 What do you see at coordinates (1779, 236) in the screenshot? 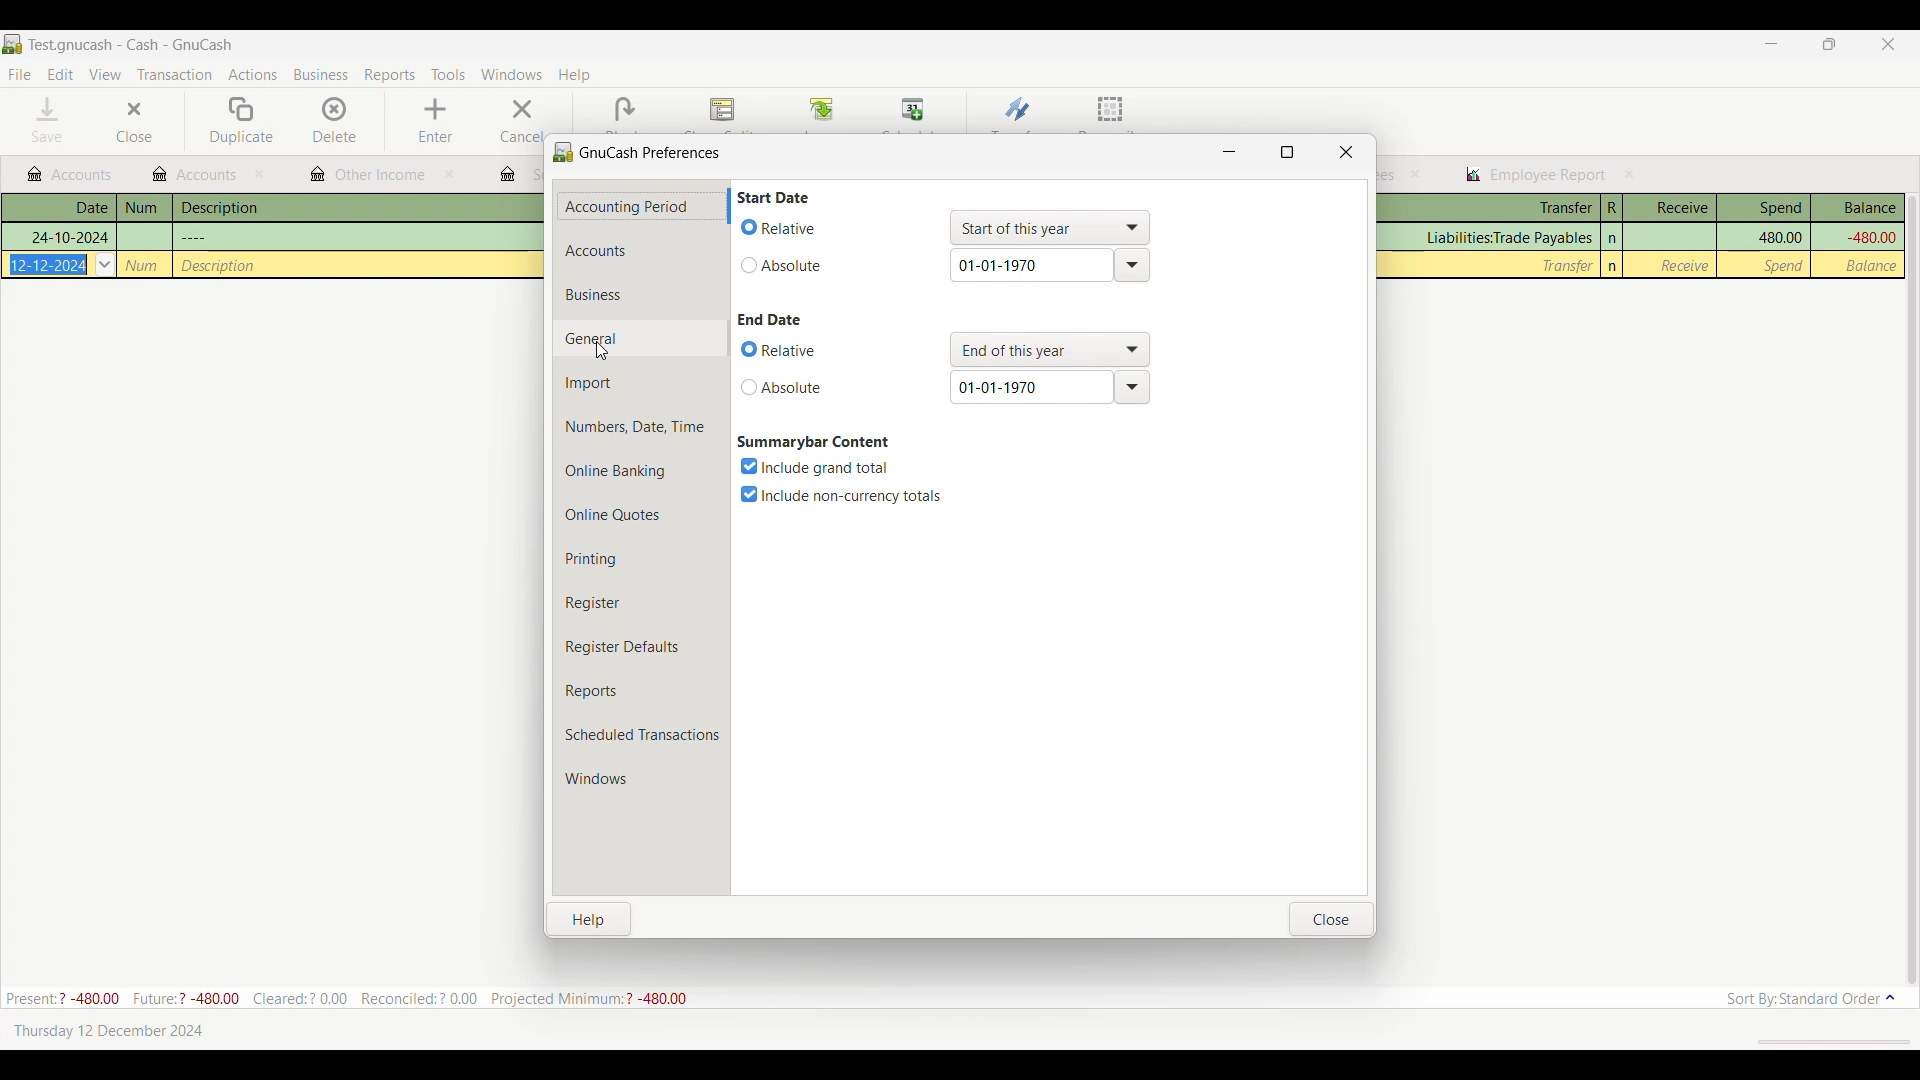
I see `Spend column` at bounding box center [1779, 236].